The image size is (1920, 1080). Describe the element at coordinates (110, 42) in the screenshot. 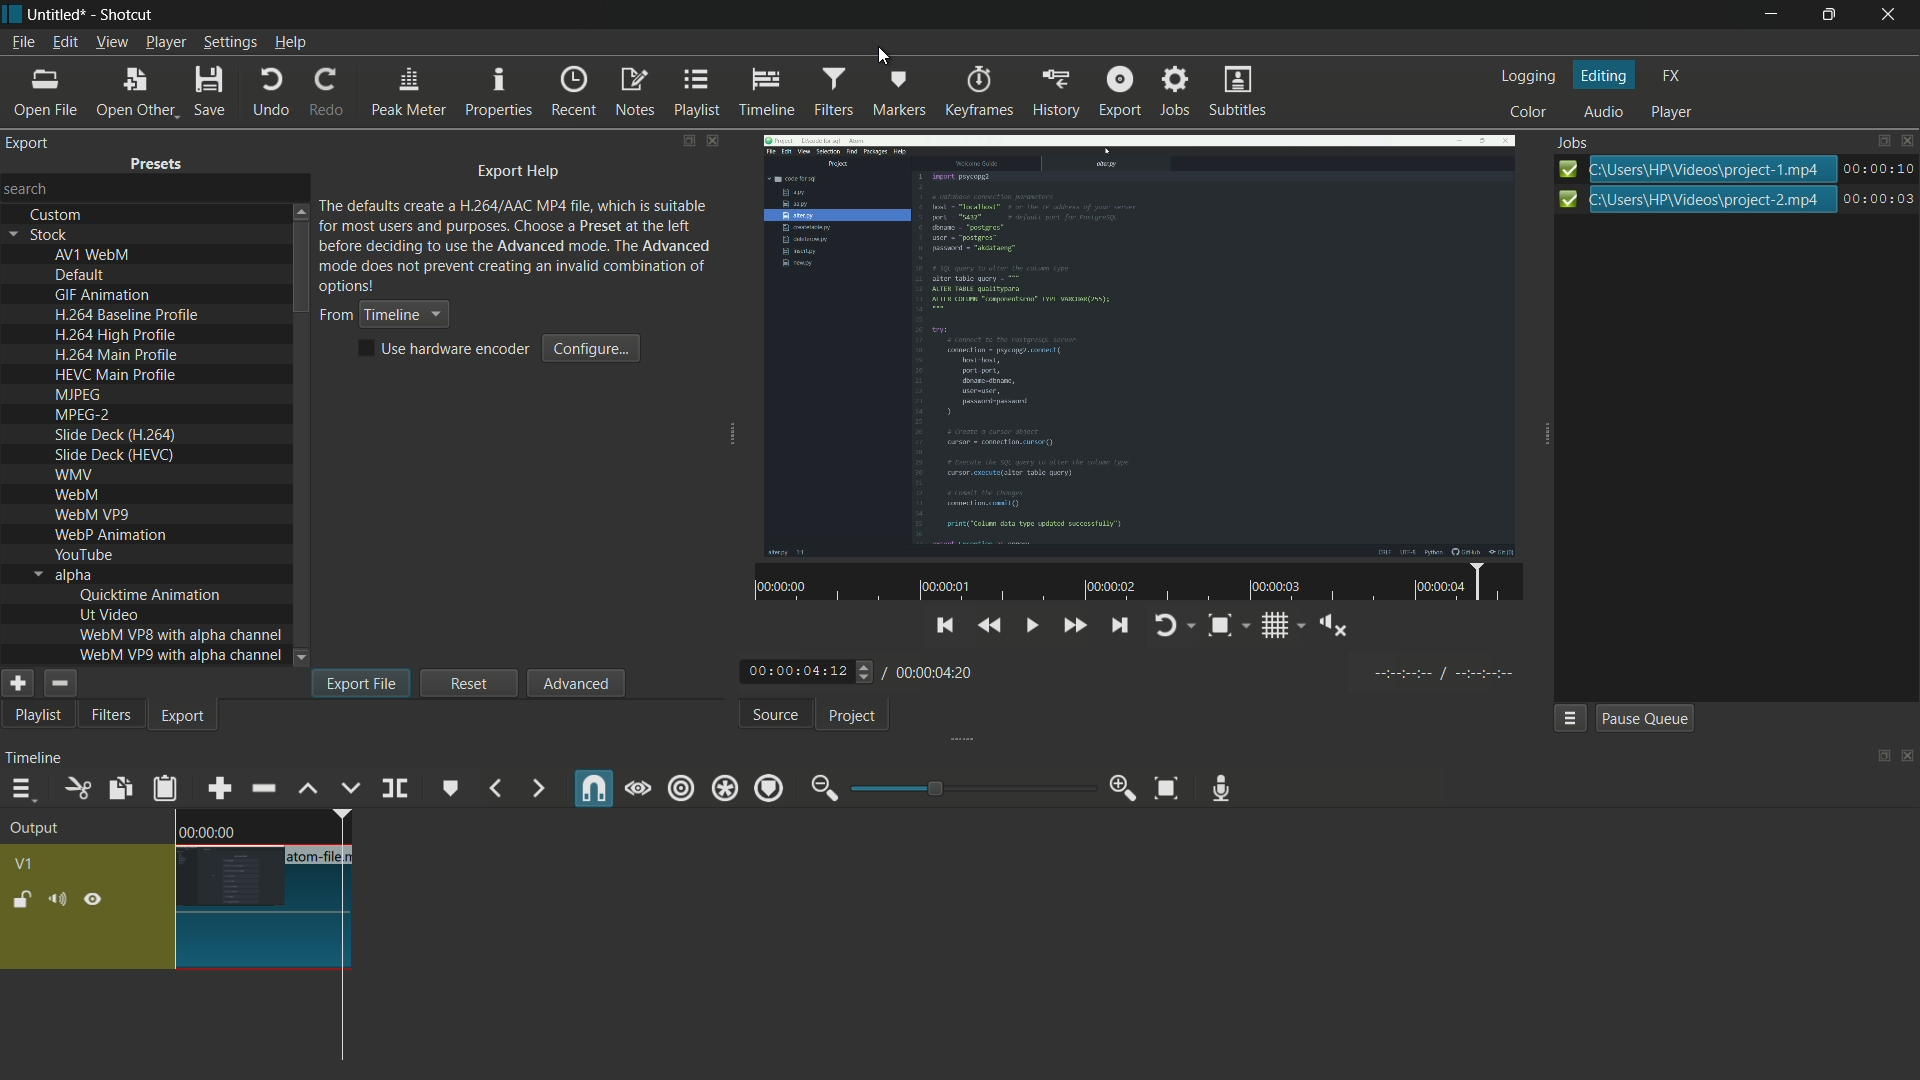

I see `view menu` at that location.